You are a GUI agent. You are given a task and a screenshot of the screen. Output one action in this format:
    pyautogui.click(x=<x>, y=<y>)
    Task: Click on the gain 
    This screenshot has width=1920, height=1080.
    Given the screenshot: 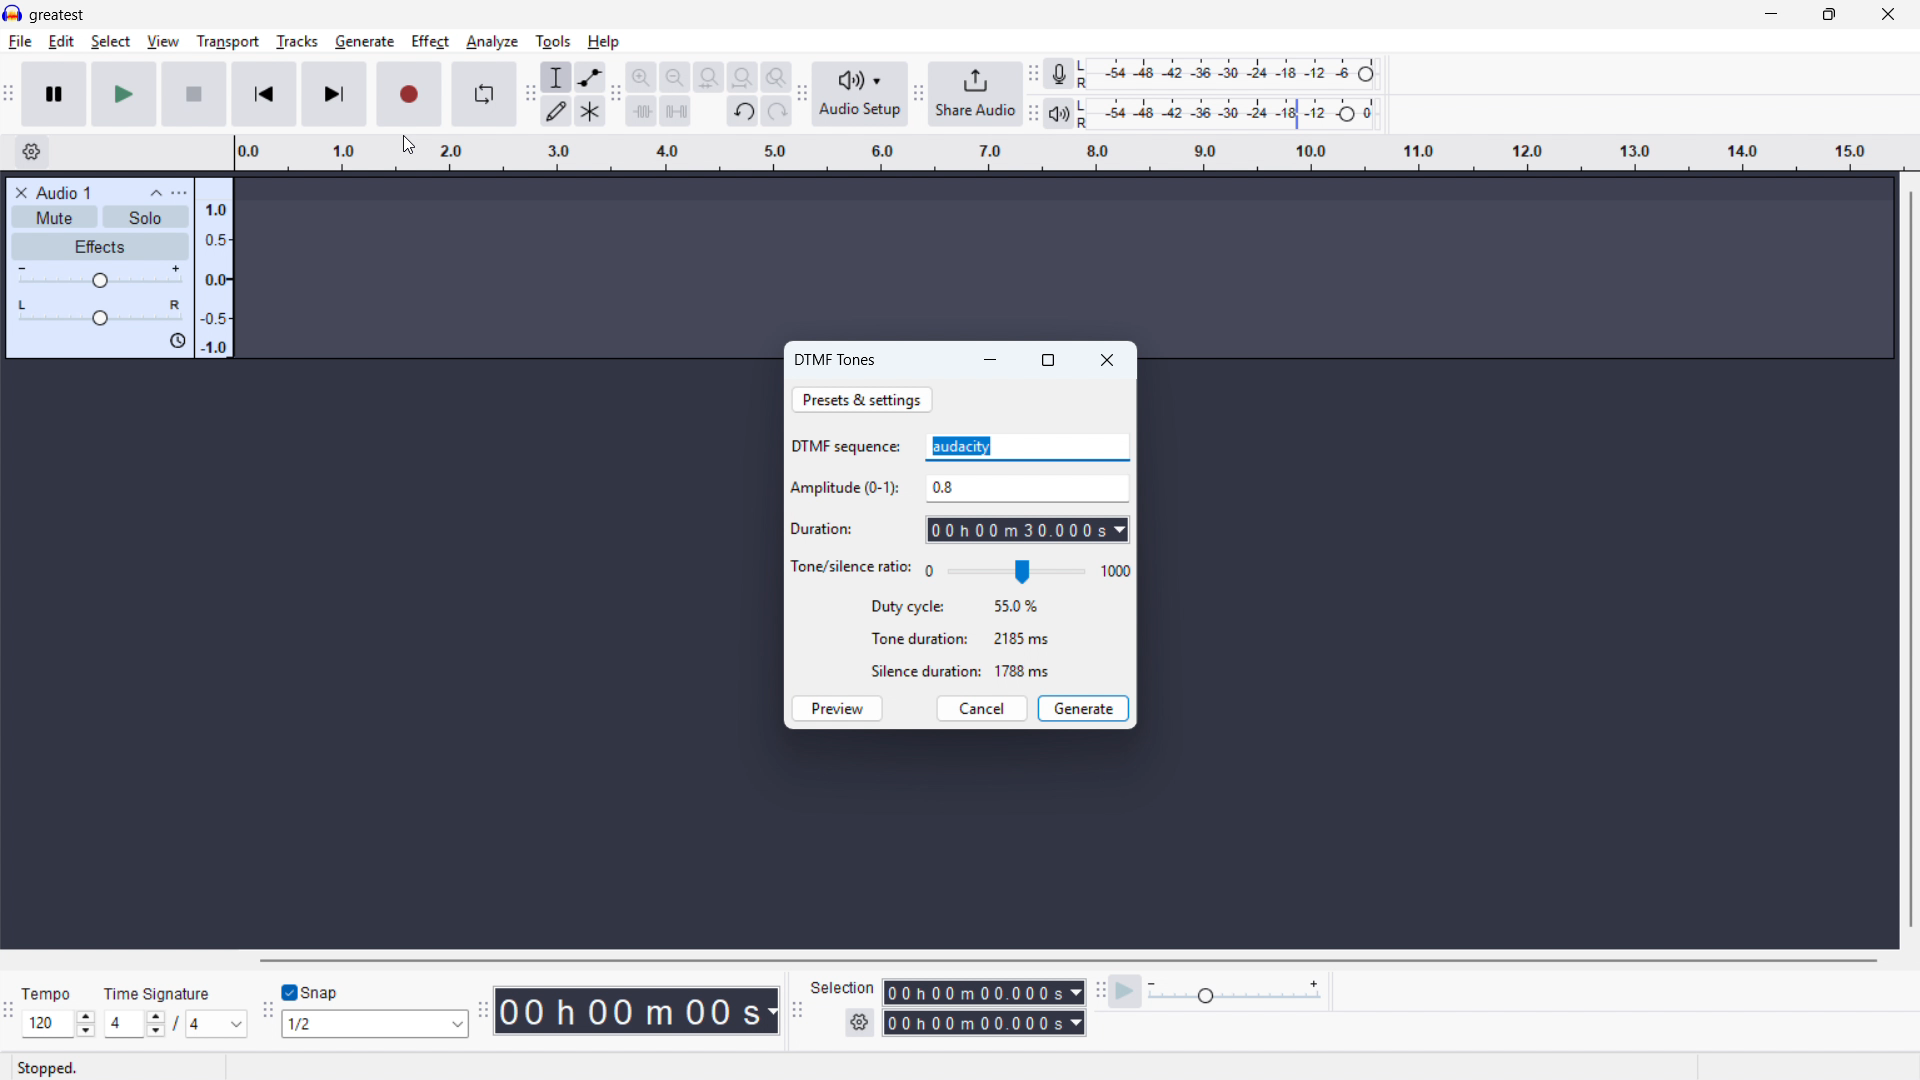 What is the action you would take?
    pyautogui.click(x=100, y=276)
    